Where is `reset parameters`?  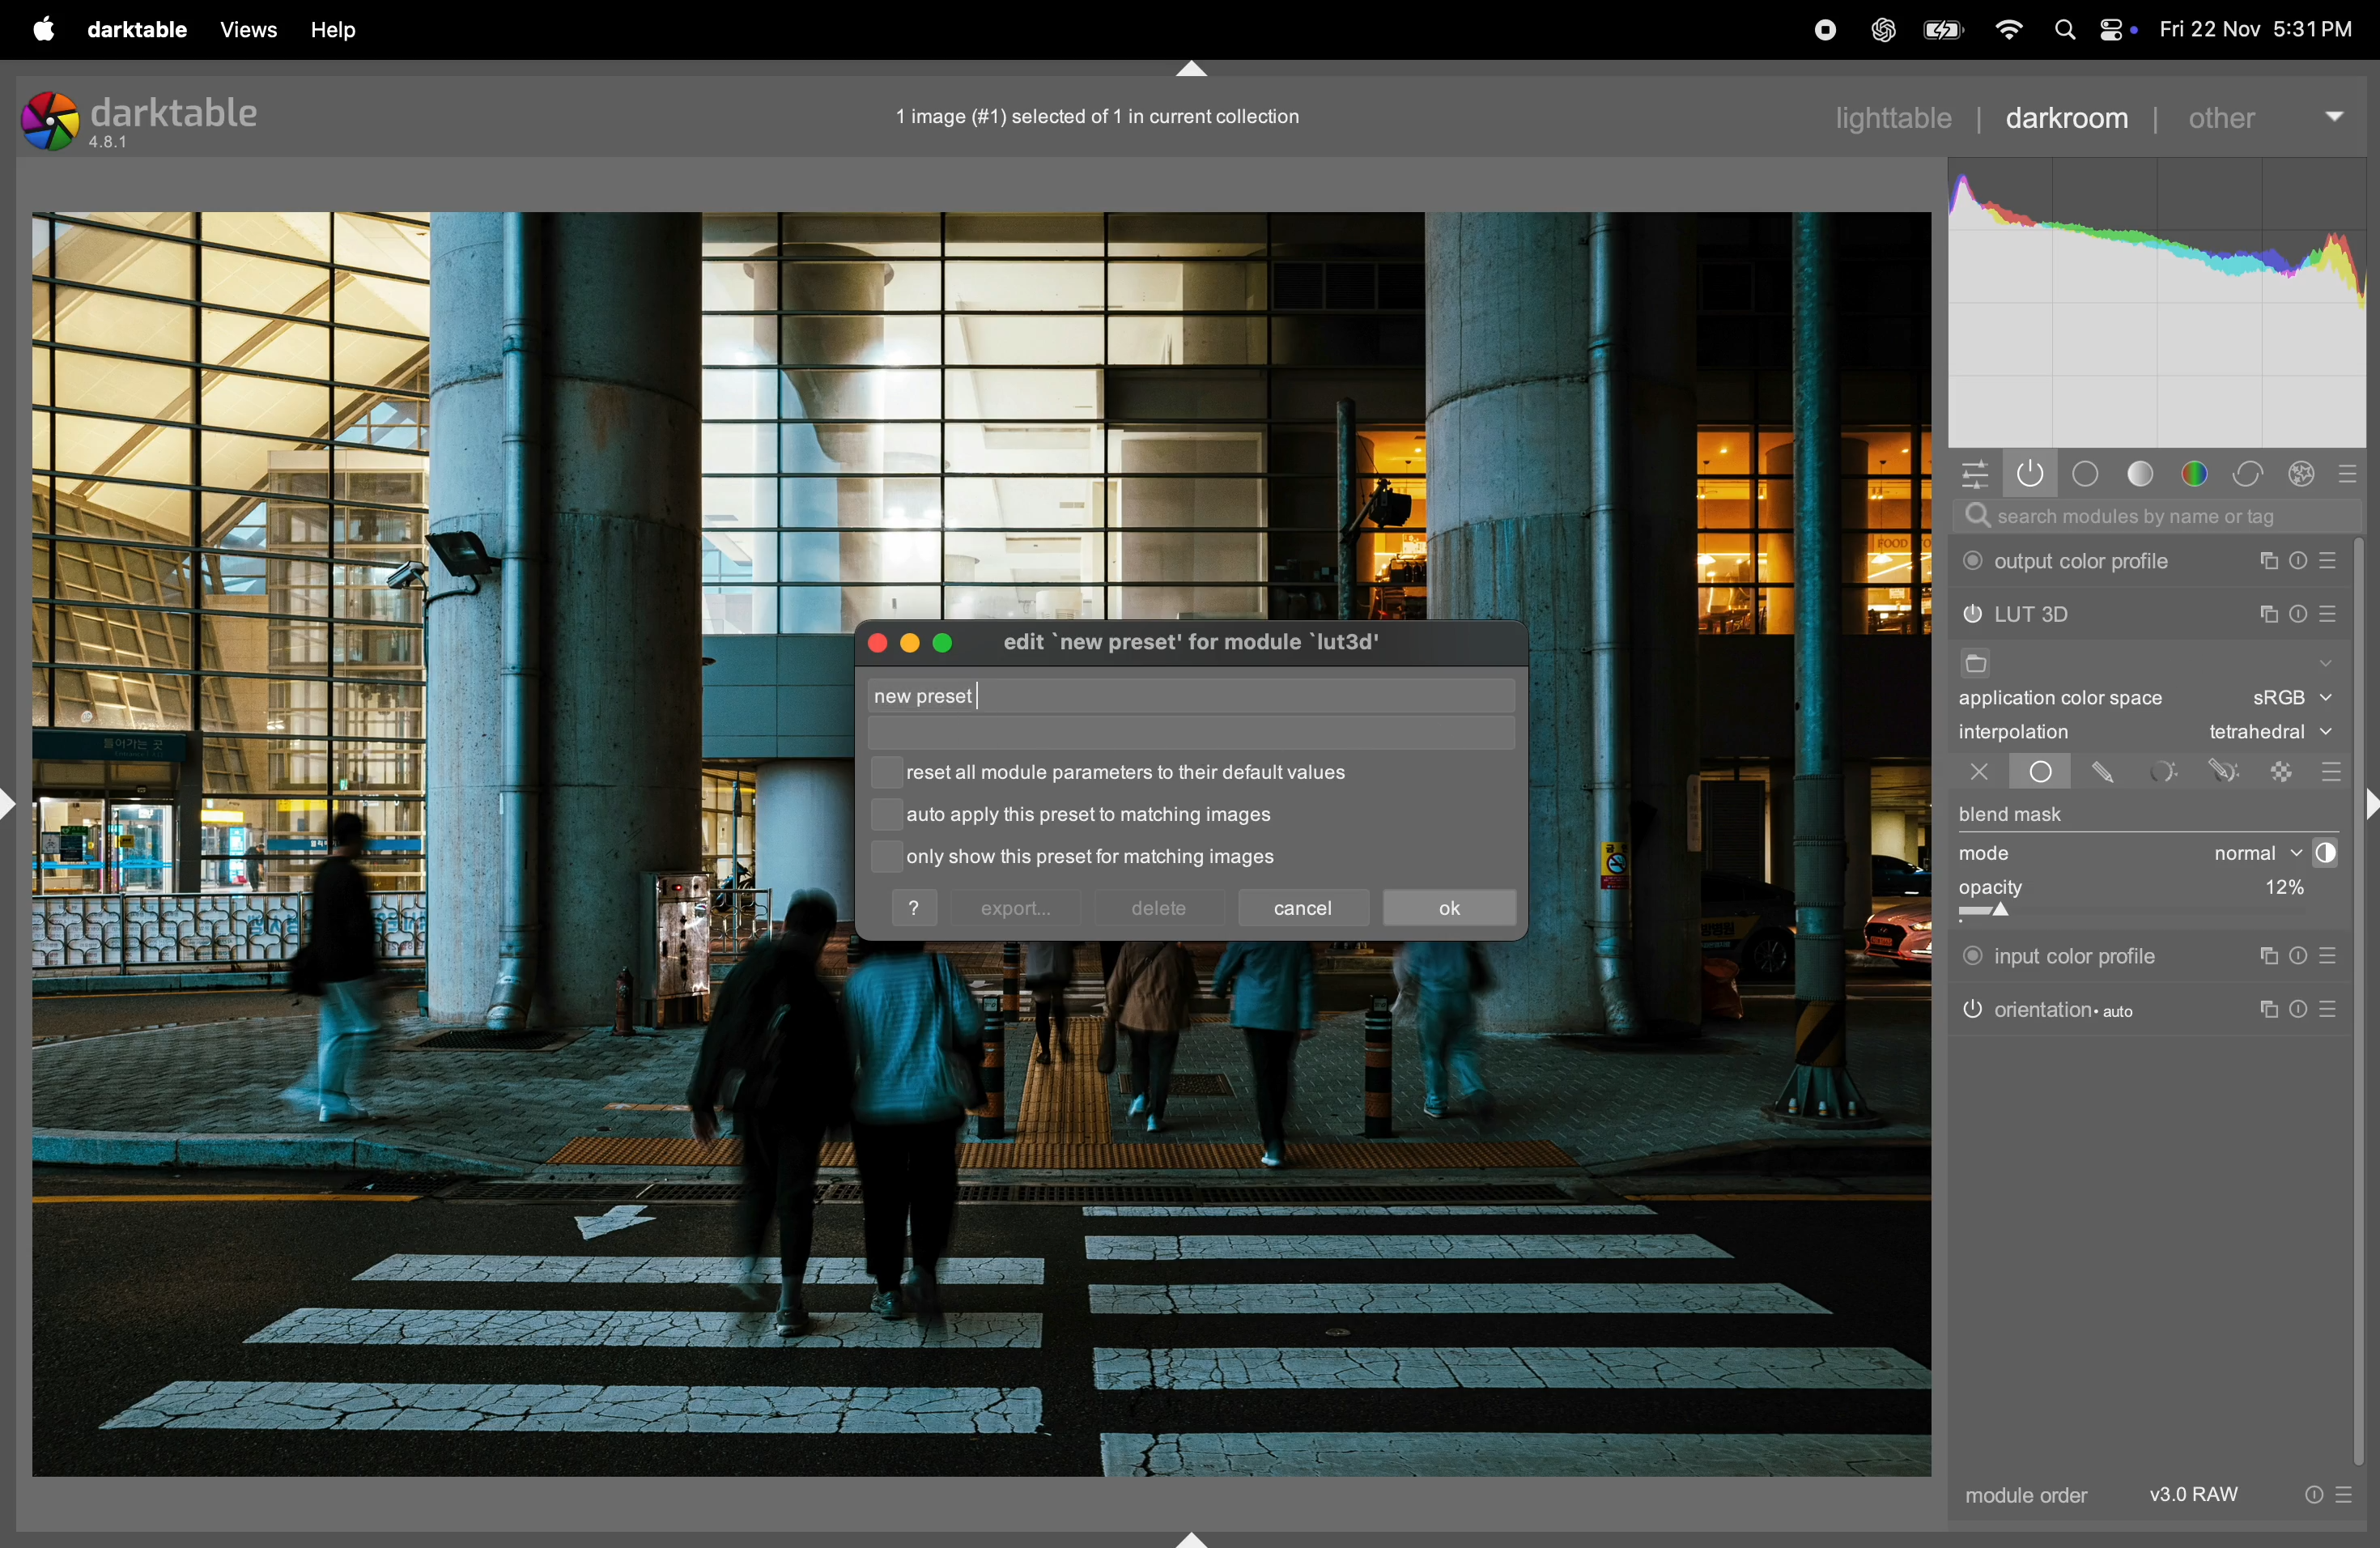
reset parameters is located at coordinates (2299, 611).